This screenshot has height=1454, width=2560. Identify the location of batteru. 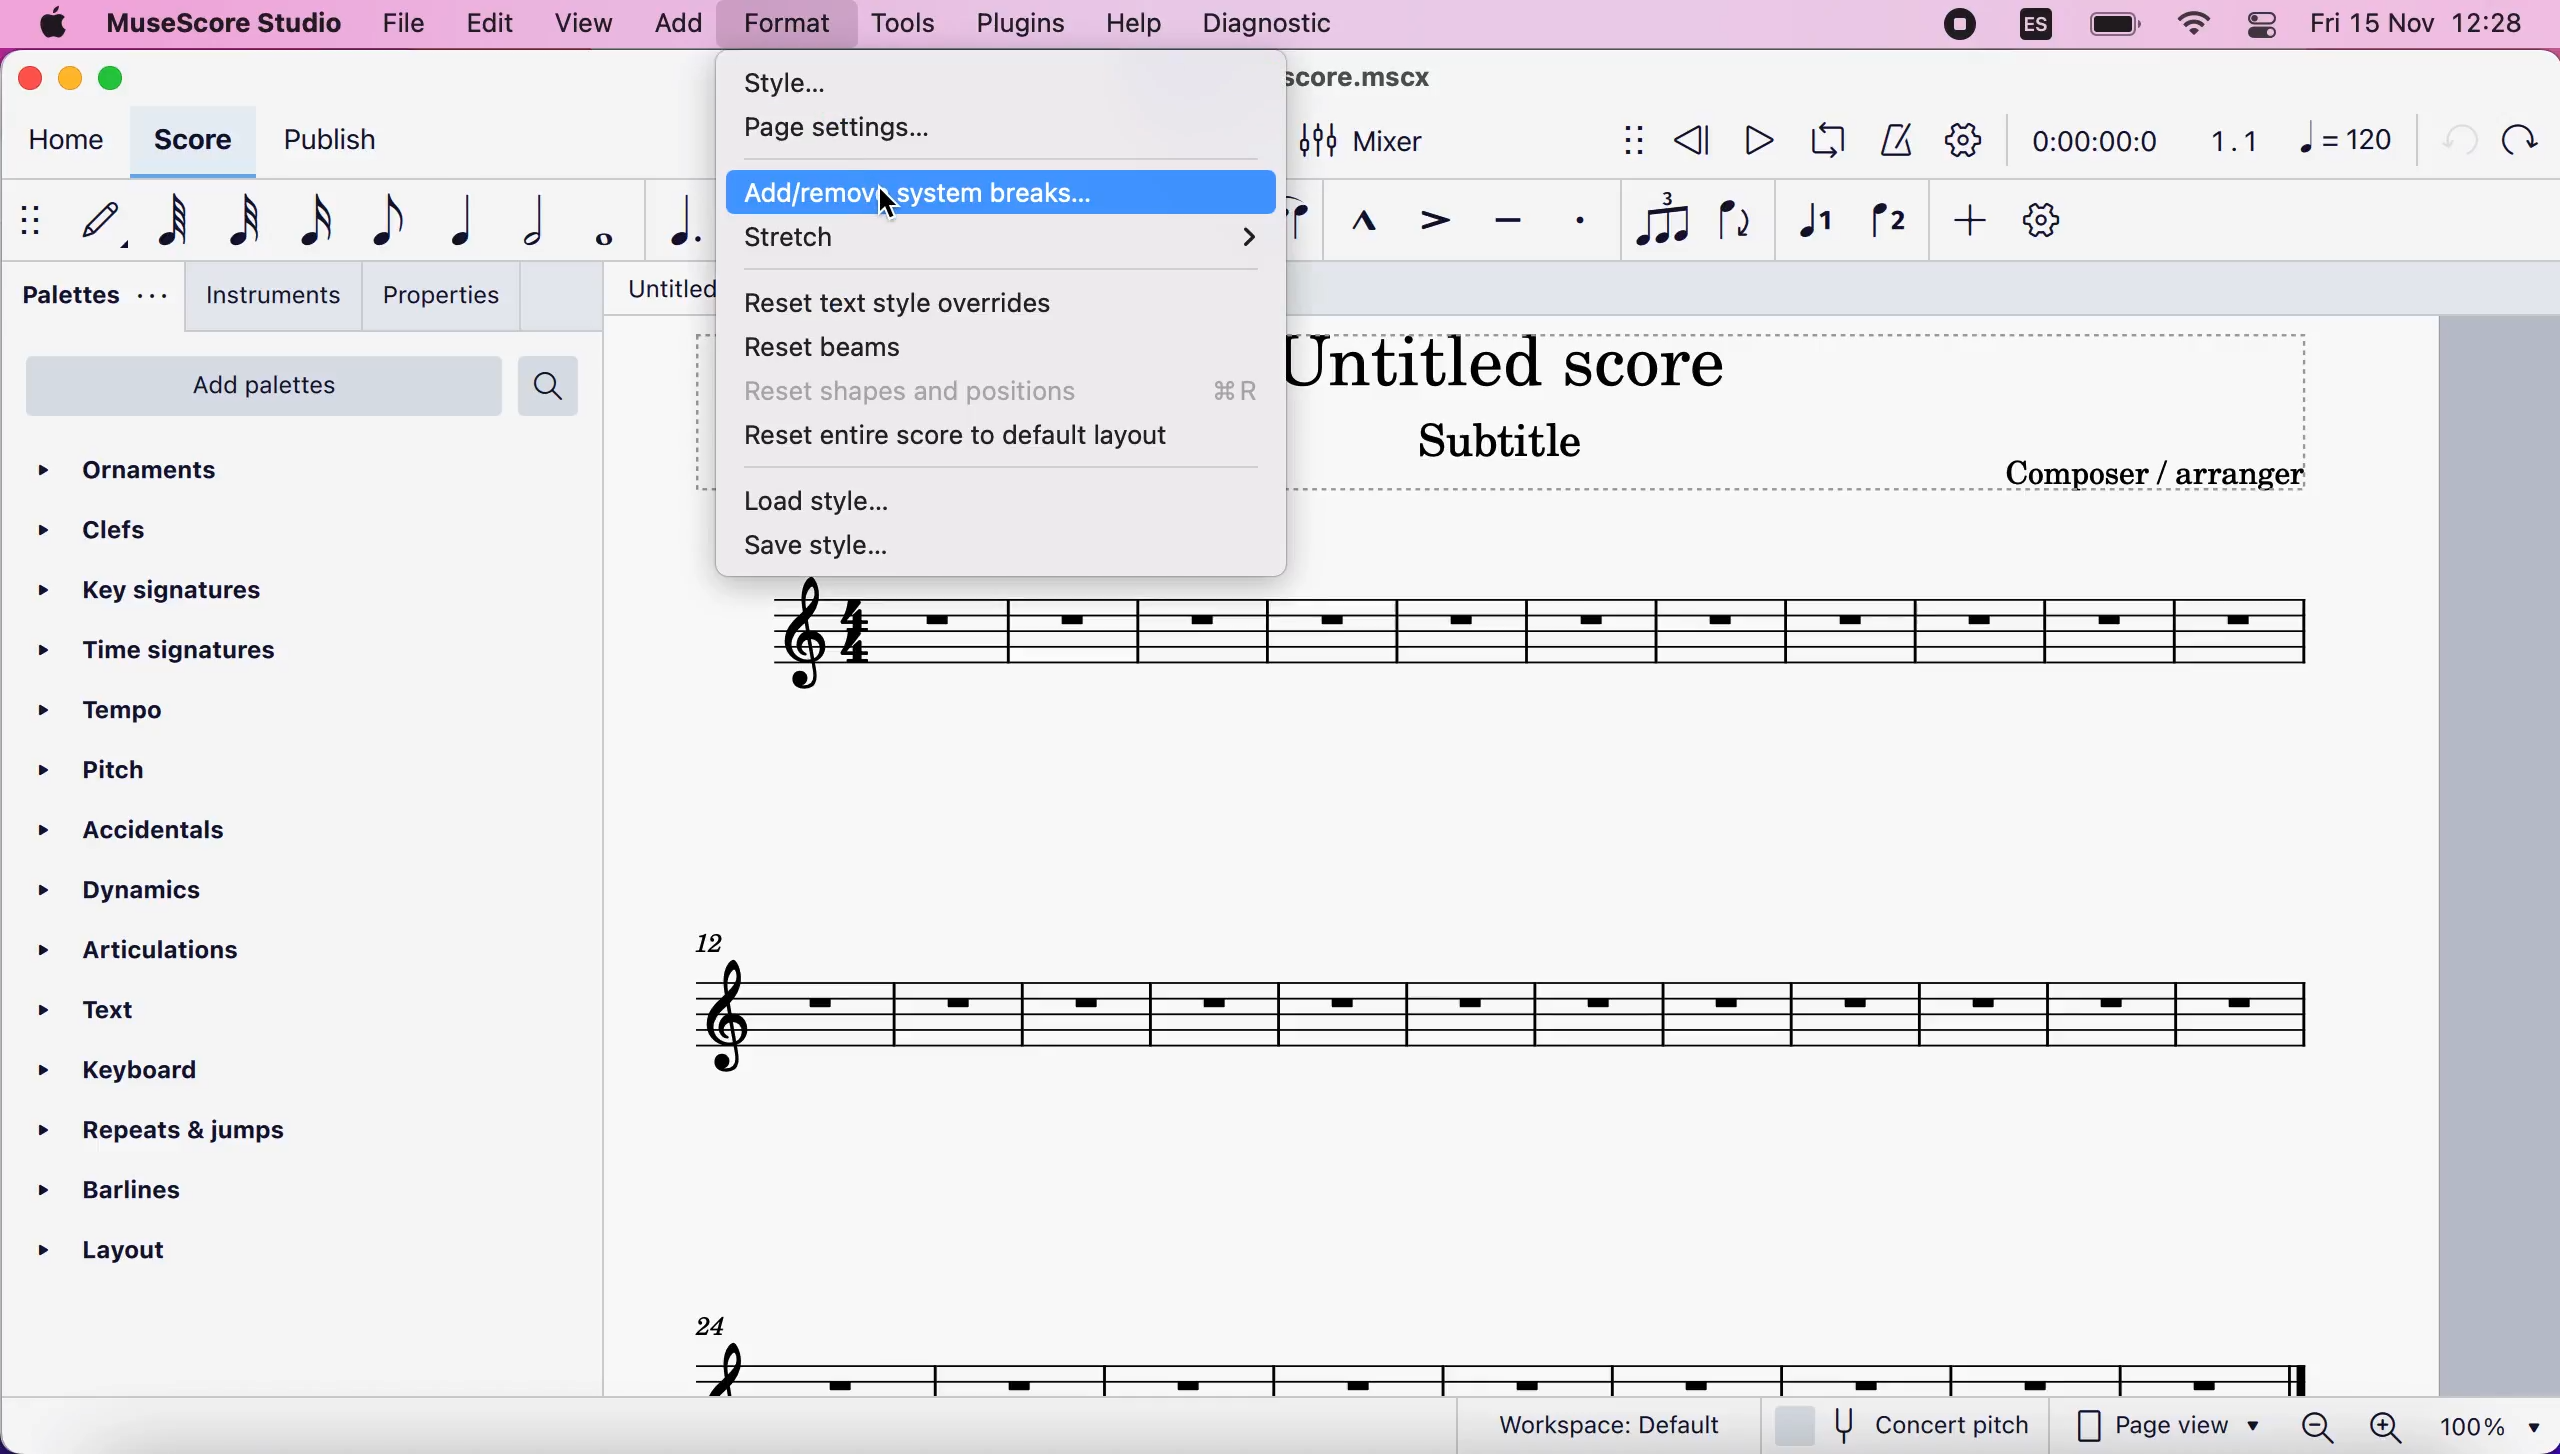
(2115, 27).